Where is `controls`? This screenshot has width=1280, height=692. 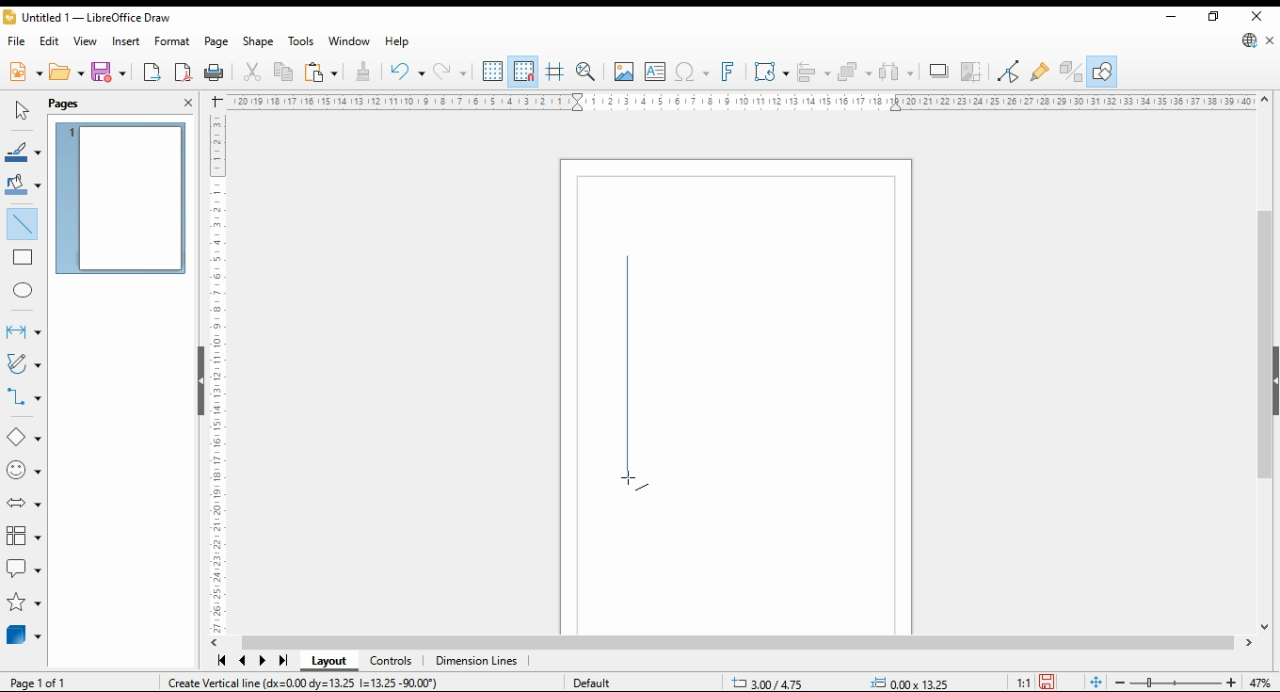 controls is located at coordinates (393, 662).